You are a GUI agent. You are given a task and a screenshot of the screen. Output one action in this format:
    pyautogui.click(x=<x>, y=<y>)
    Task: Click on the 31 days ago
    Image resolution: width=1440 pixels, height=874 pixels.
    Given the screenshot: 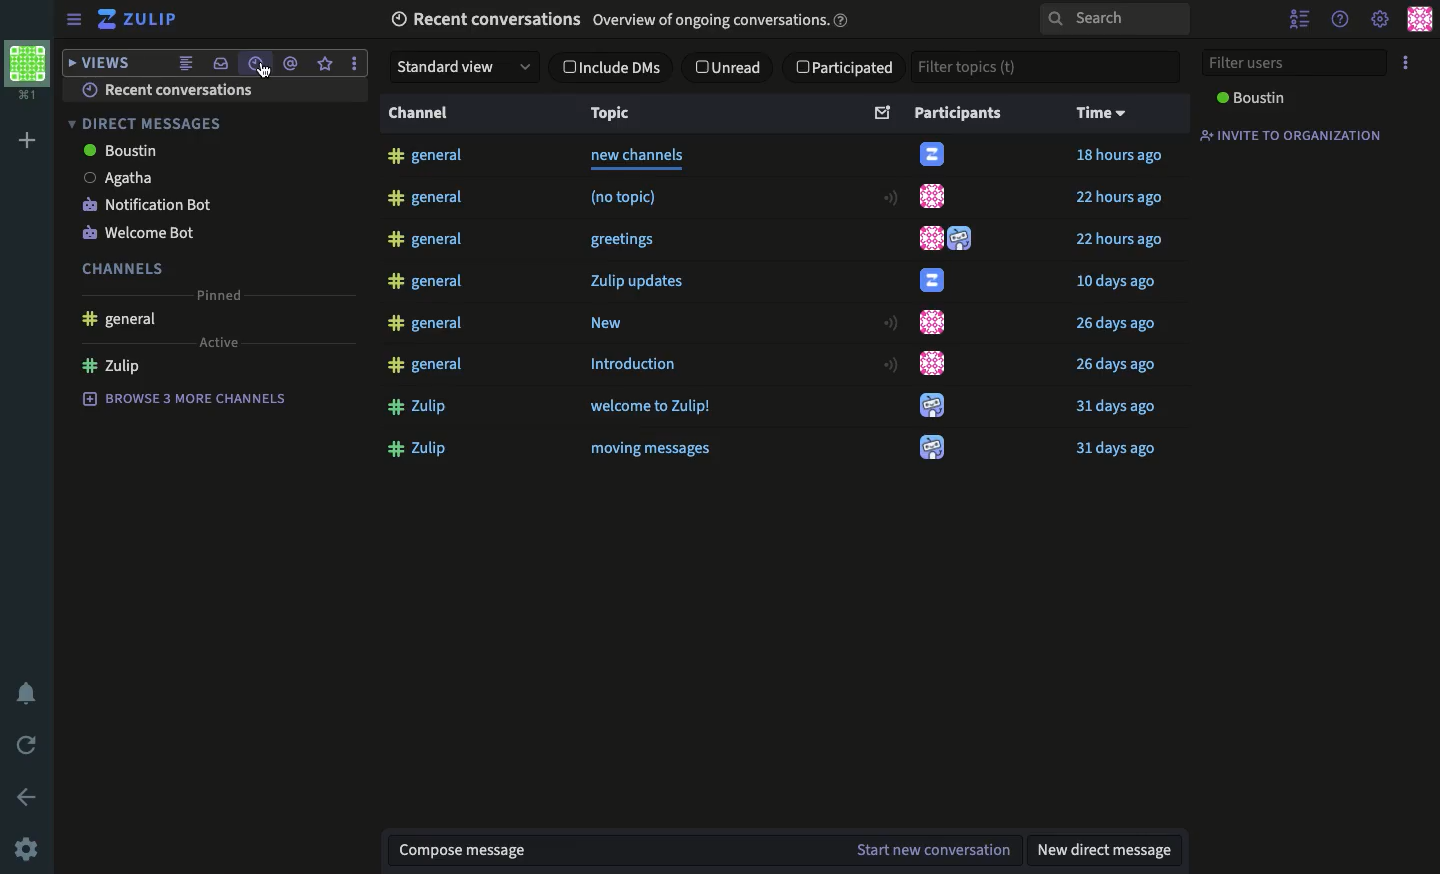 What is the action you would take?
    pyautogui.click(x=1119, y=405)
    